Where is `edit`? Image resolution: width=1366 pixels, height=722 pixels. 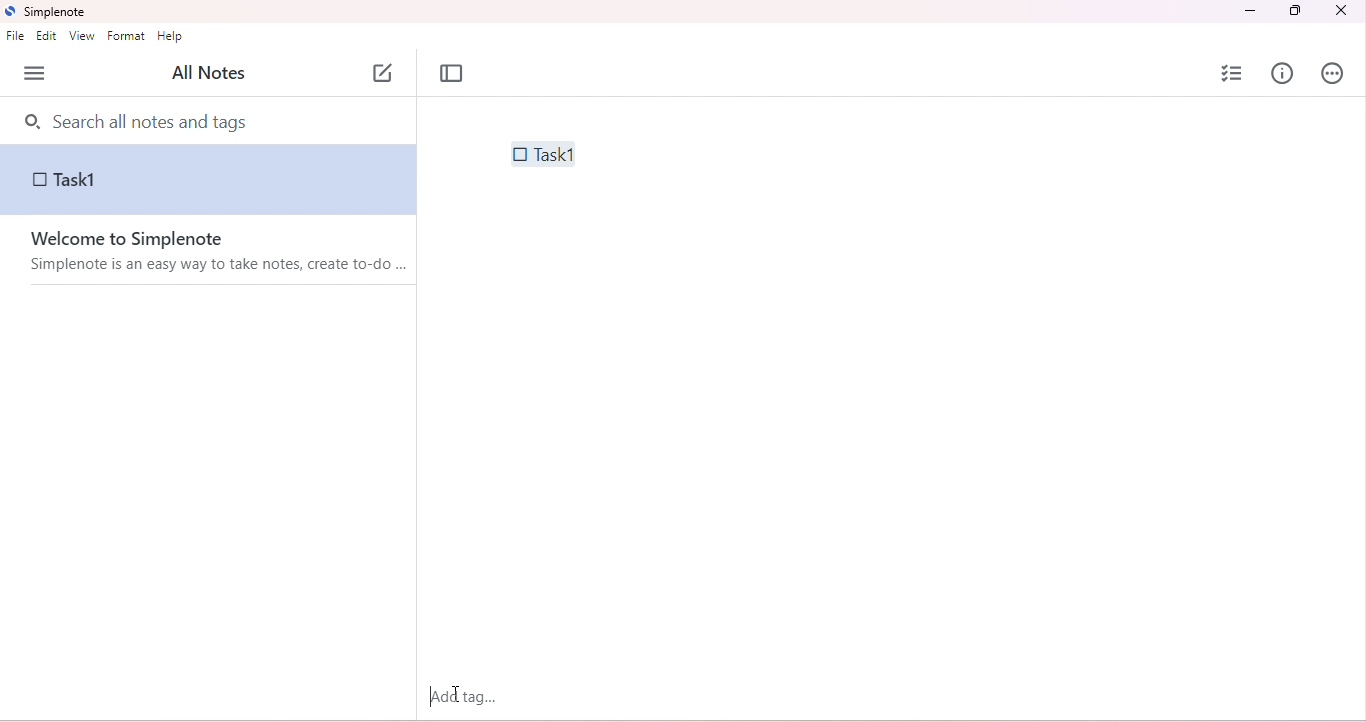
edit is located at coordinates (49, 38).